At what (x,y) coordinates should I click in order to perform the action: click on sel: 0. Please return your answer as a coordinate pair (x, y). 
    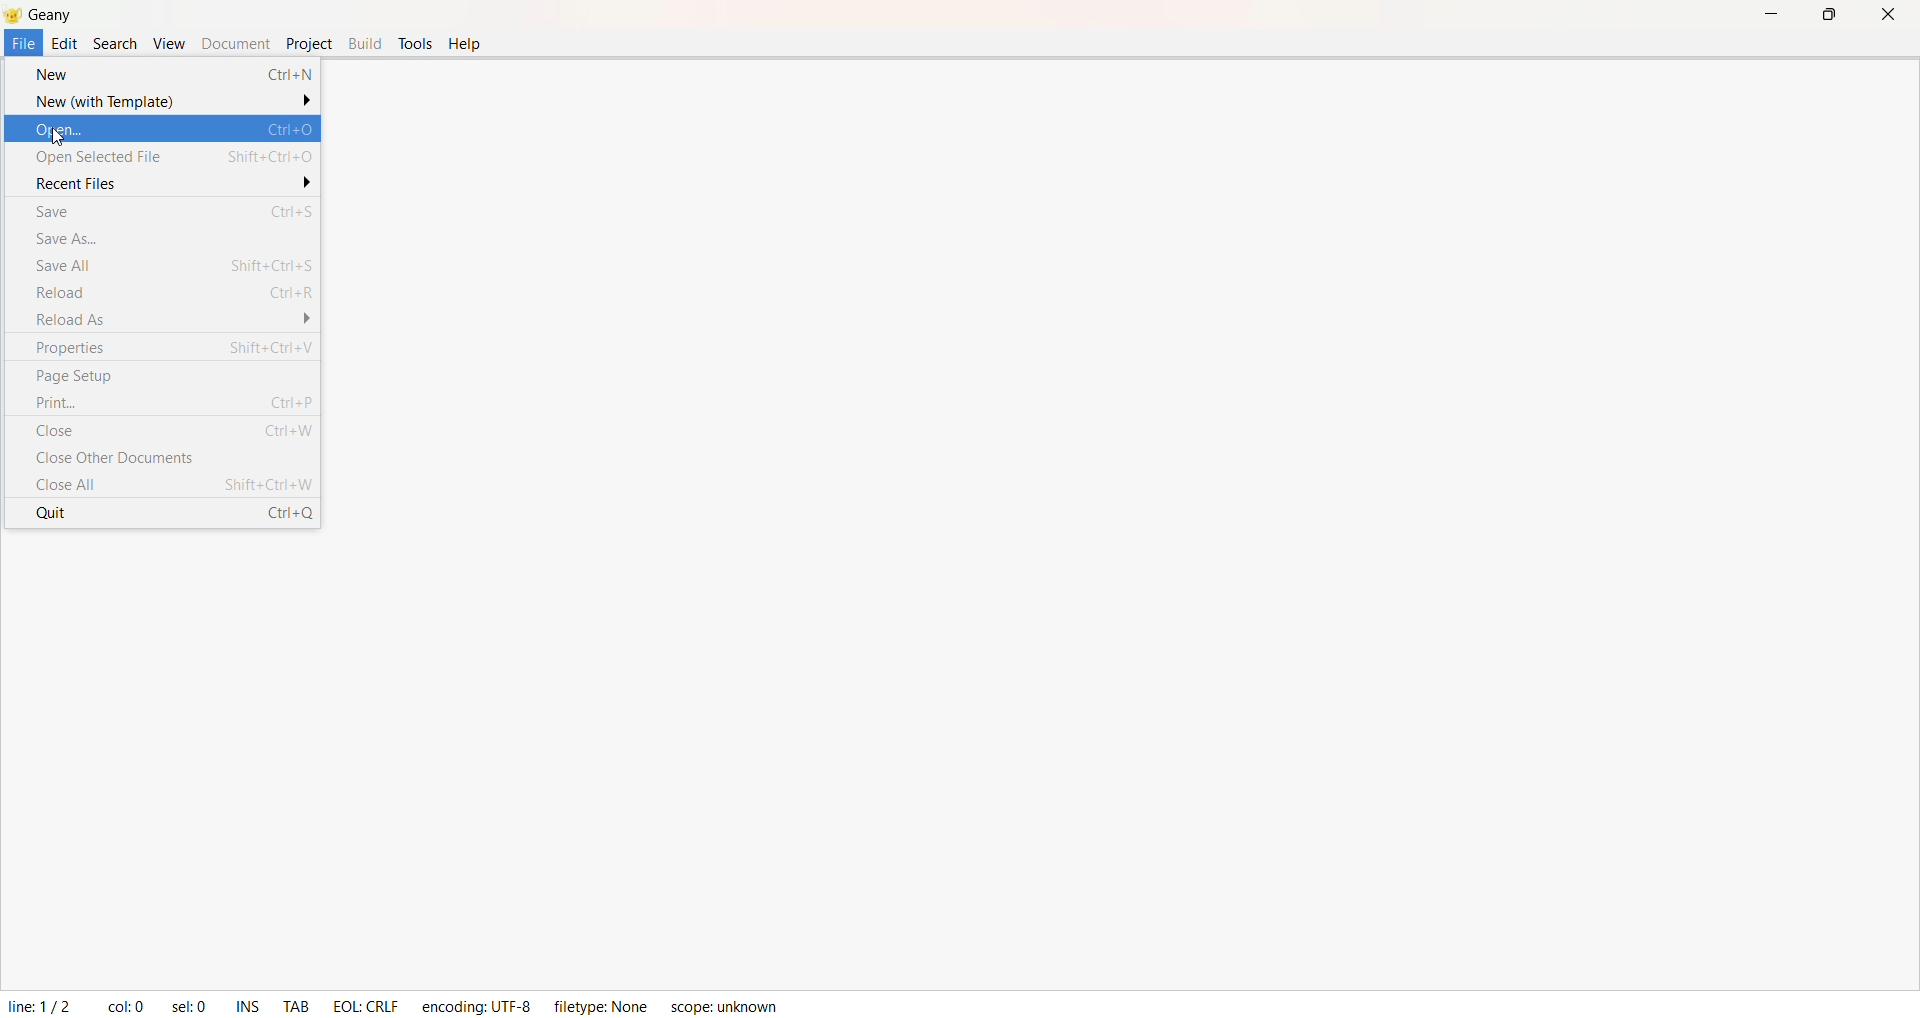
    Looking at the image, I should click on (188, 1005).